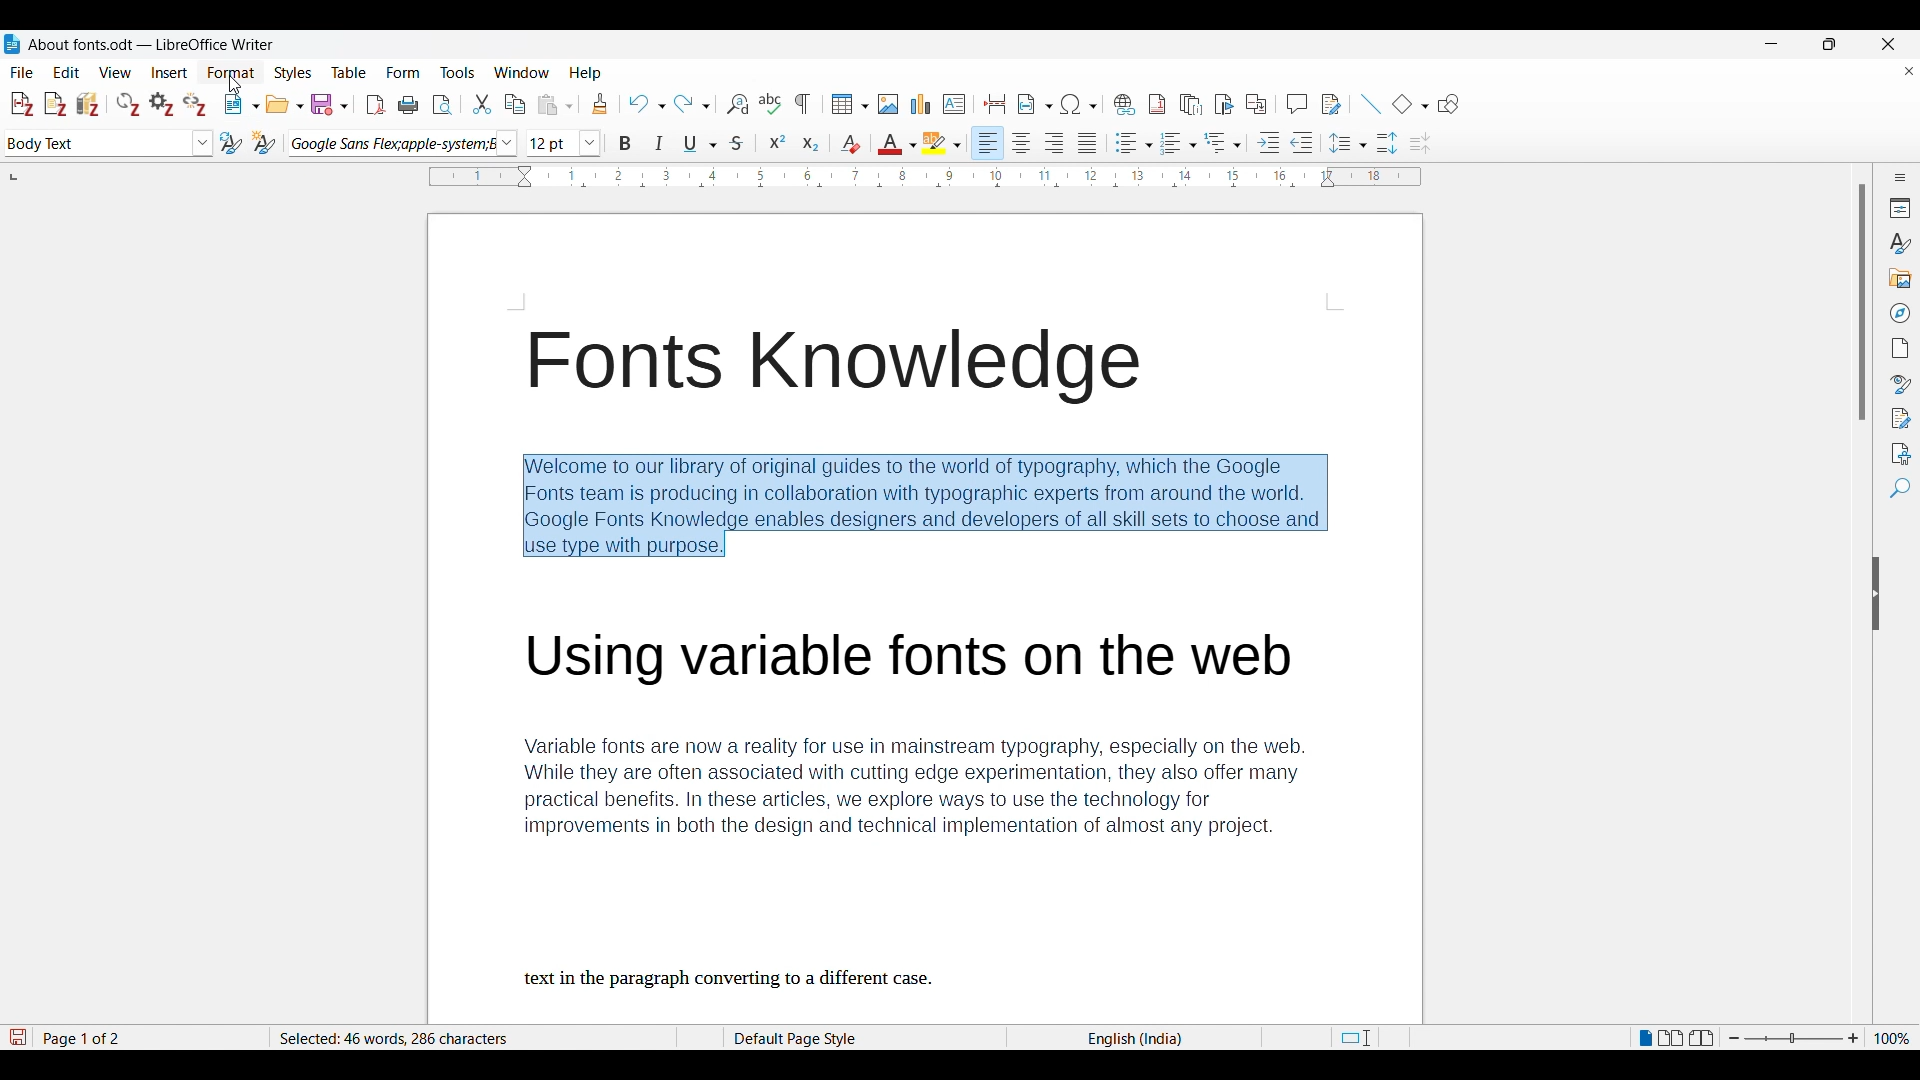 This screenshot has width=1920, height=1080. Describe the element at coordinates (457, 72) in the screenshot. I see `Tools menu` at that location.